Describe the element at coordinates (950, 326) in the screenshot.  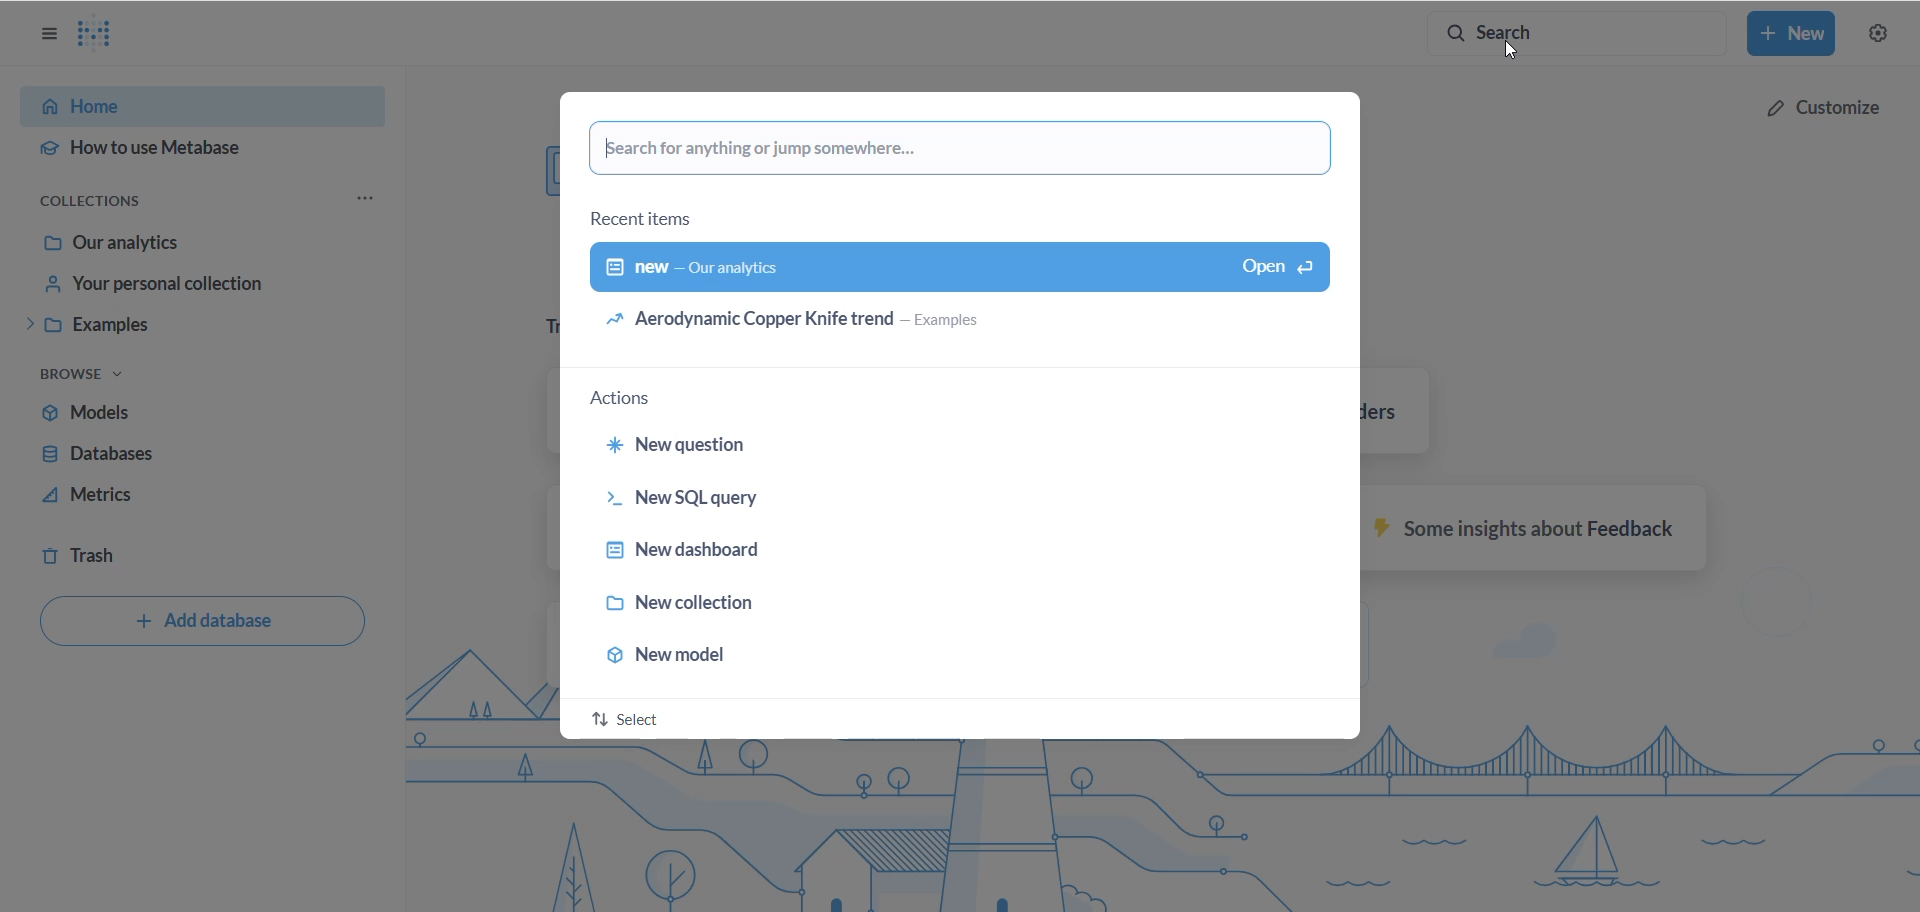
I see `example` at that location.